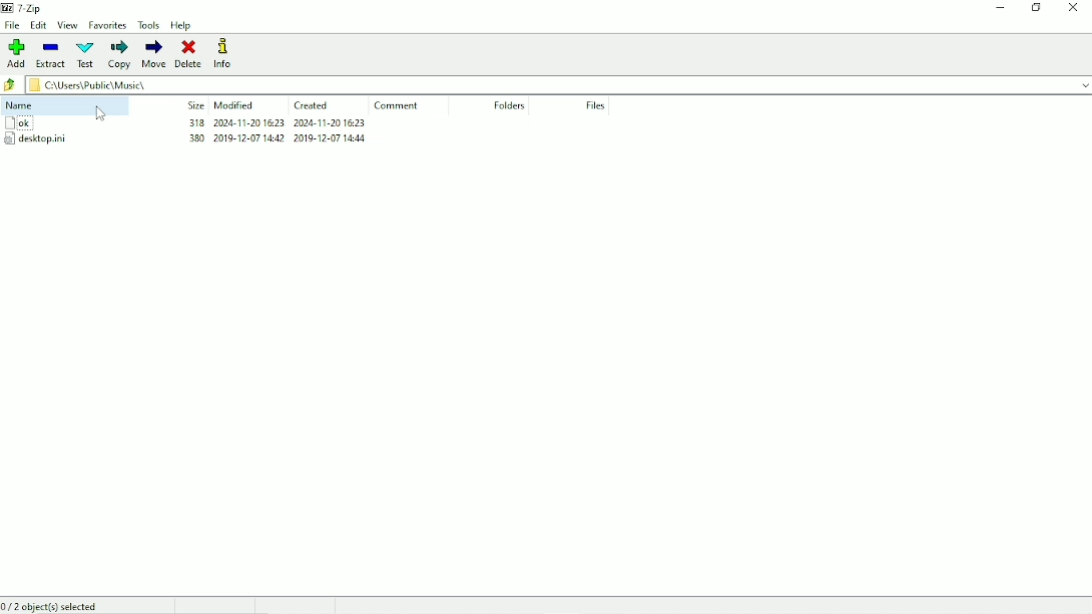  I want to click on Name, so click(24, 104).